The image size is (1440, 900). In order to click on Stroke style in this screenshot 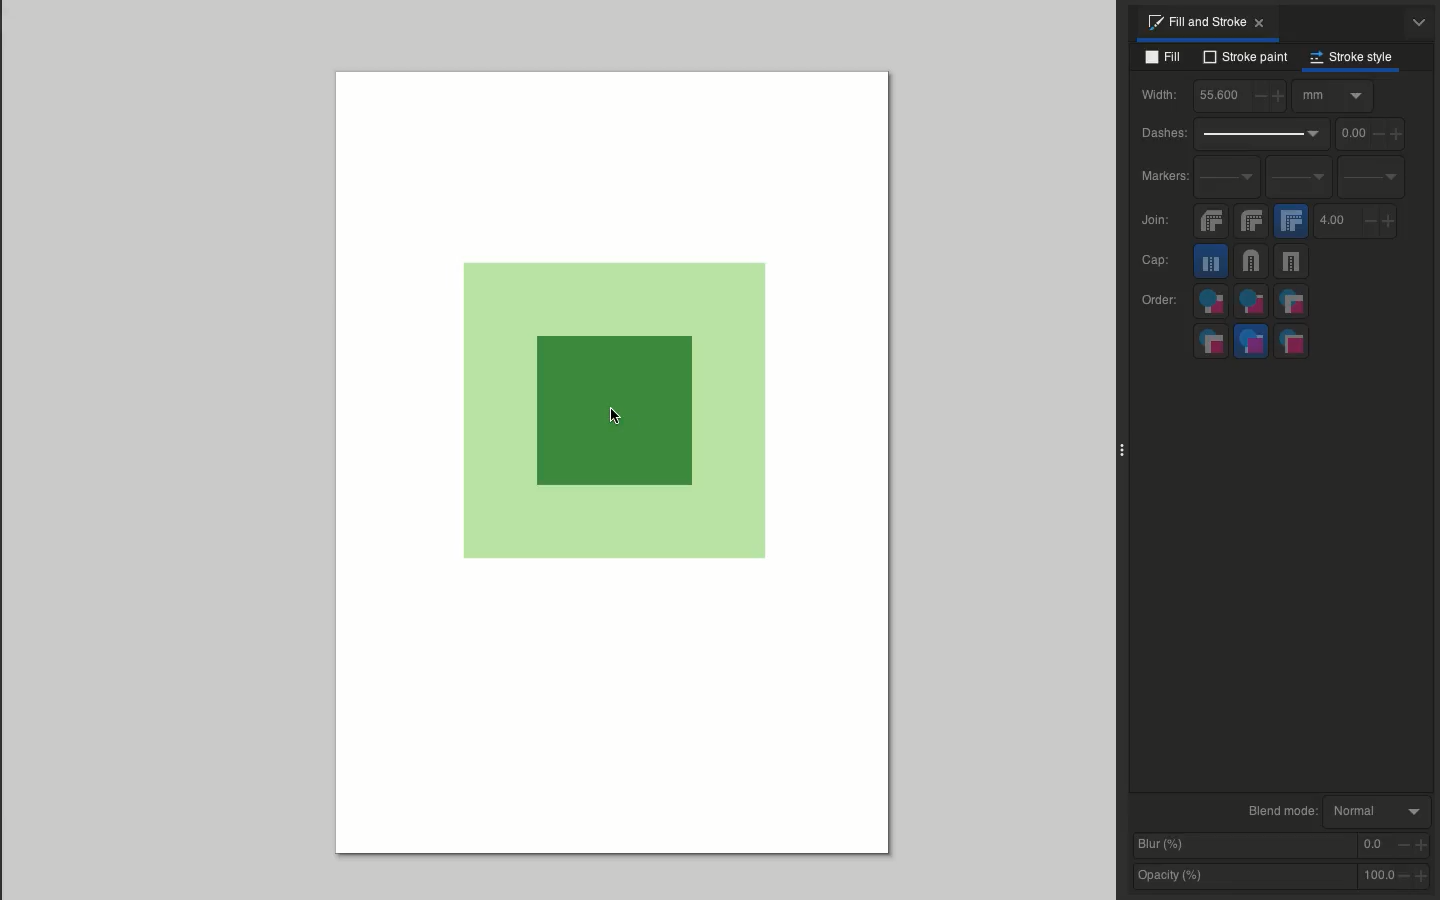, I will do `click(1353, 59)`.